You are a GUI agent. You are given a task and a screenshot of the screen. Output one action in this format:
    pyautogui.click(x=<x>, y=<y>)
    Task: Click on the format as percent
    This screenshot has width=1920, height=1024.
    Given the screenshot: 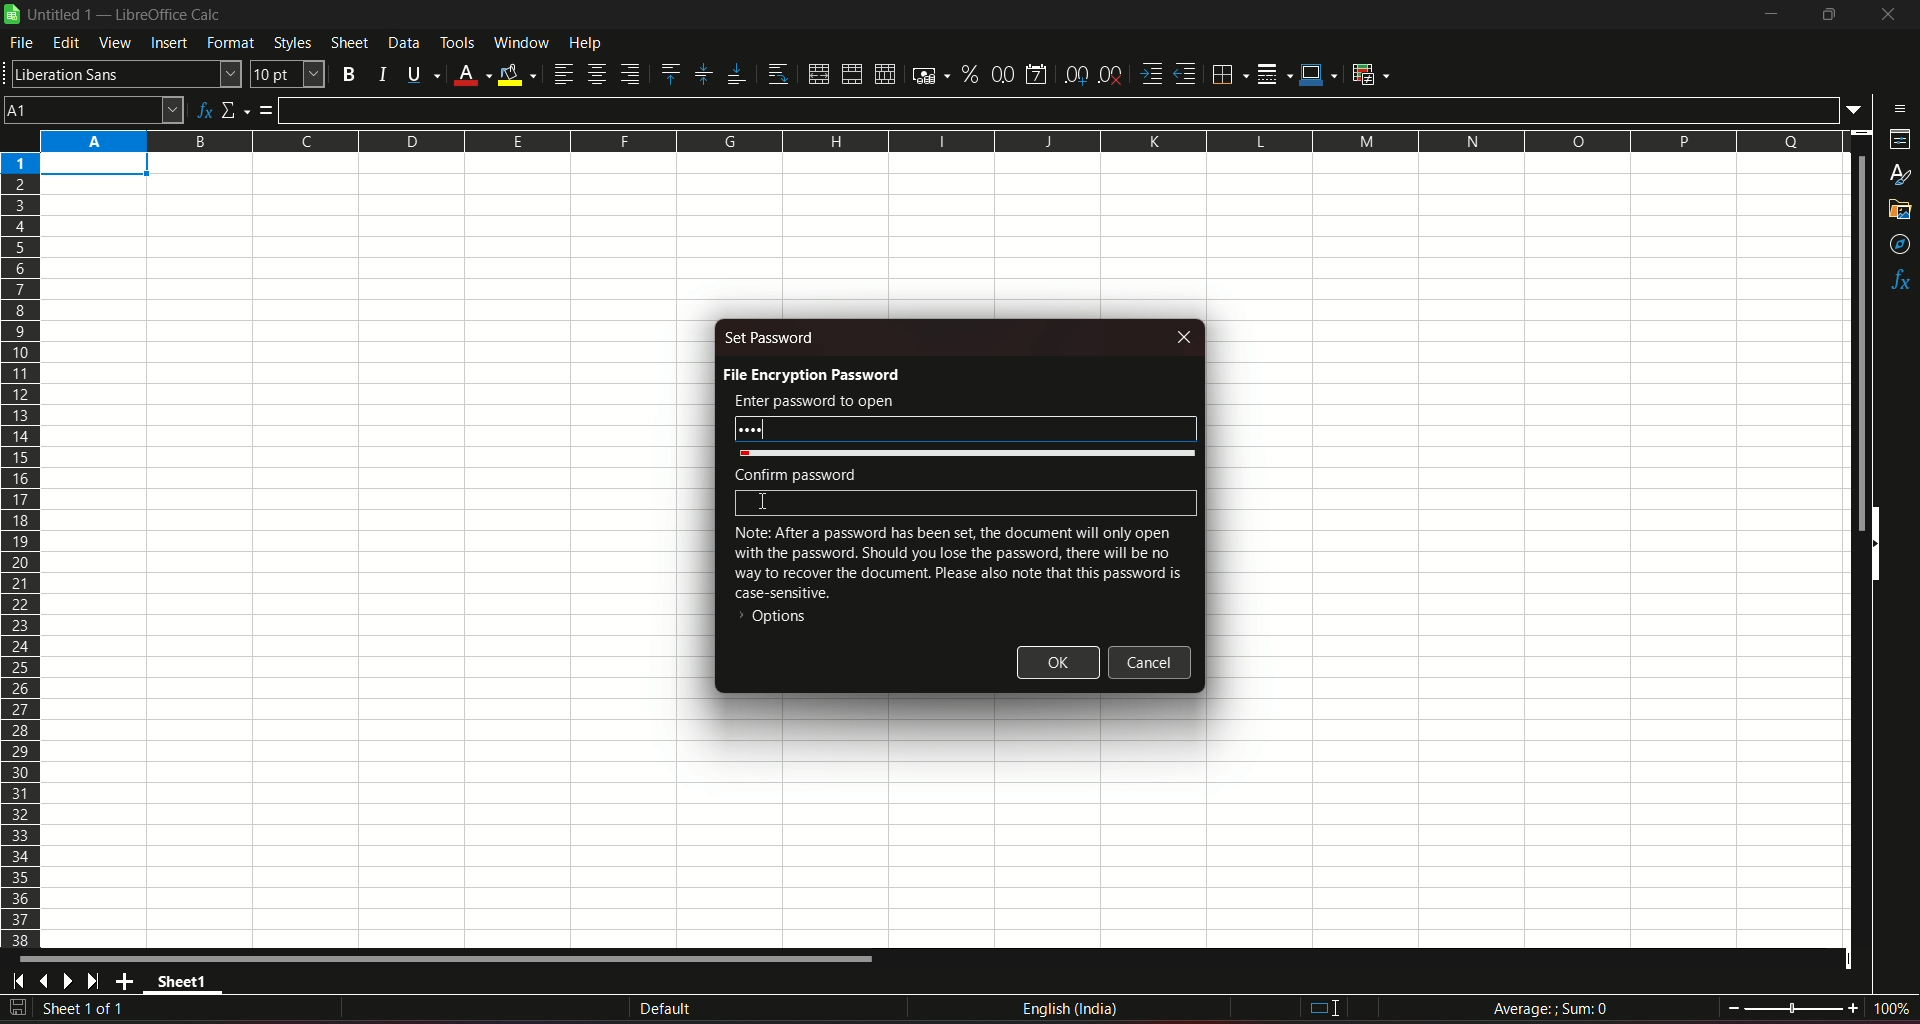 What is the action you would take?
    pyautogui.click(x=968, y=75)
    